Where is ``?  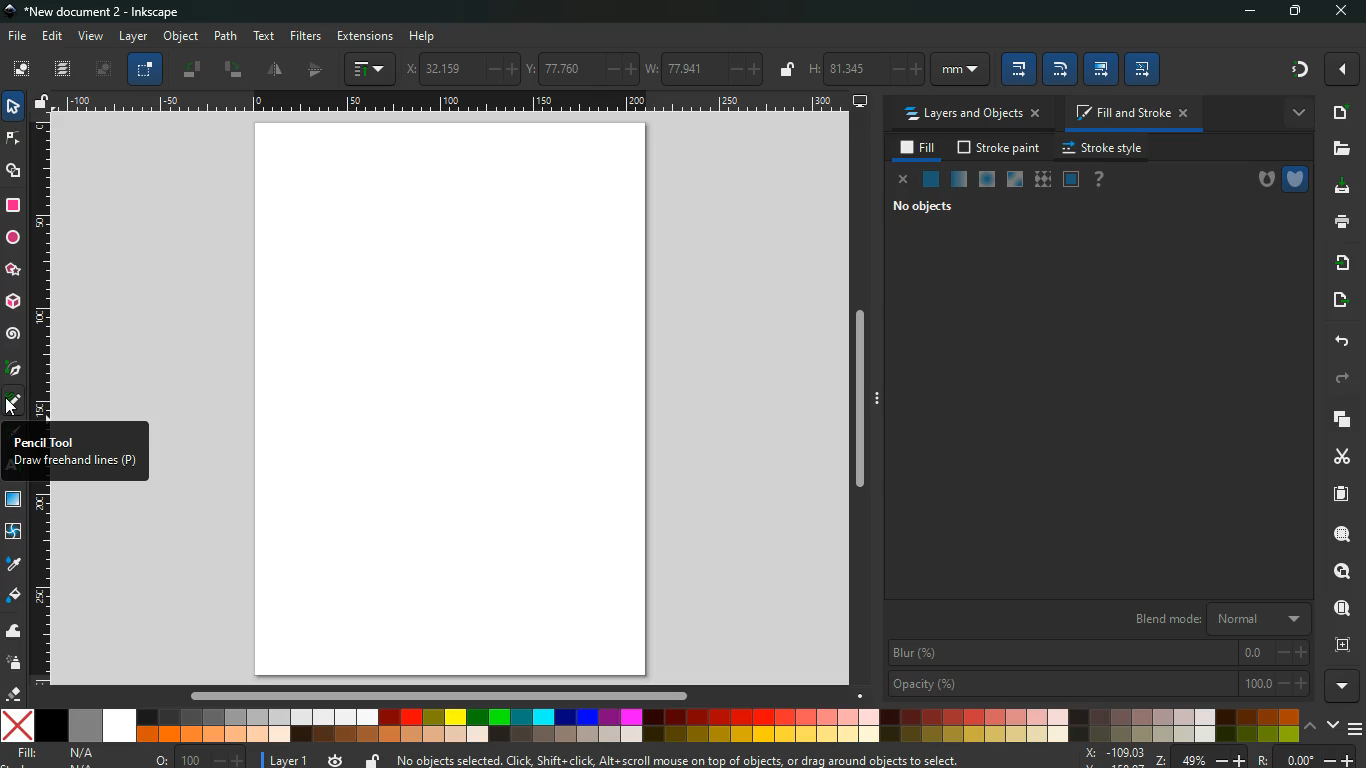
 is located at coordinates (860, 407).